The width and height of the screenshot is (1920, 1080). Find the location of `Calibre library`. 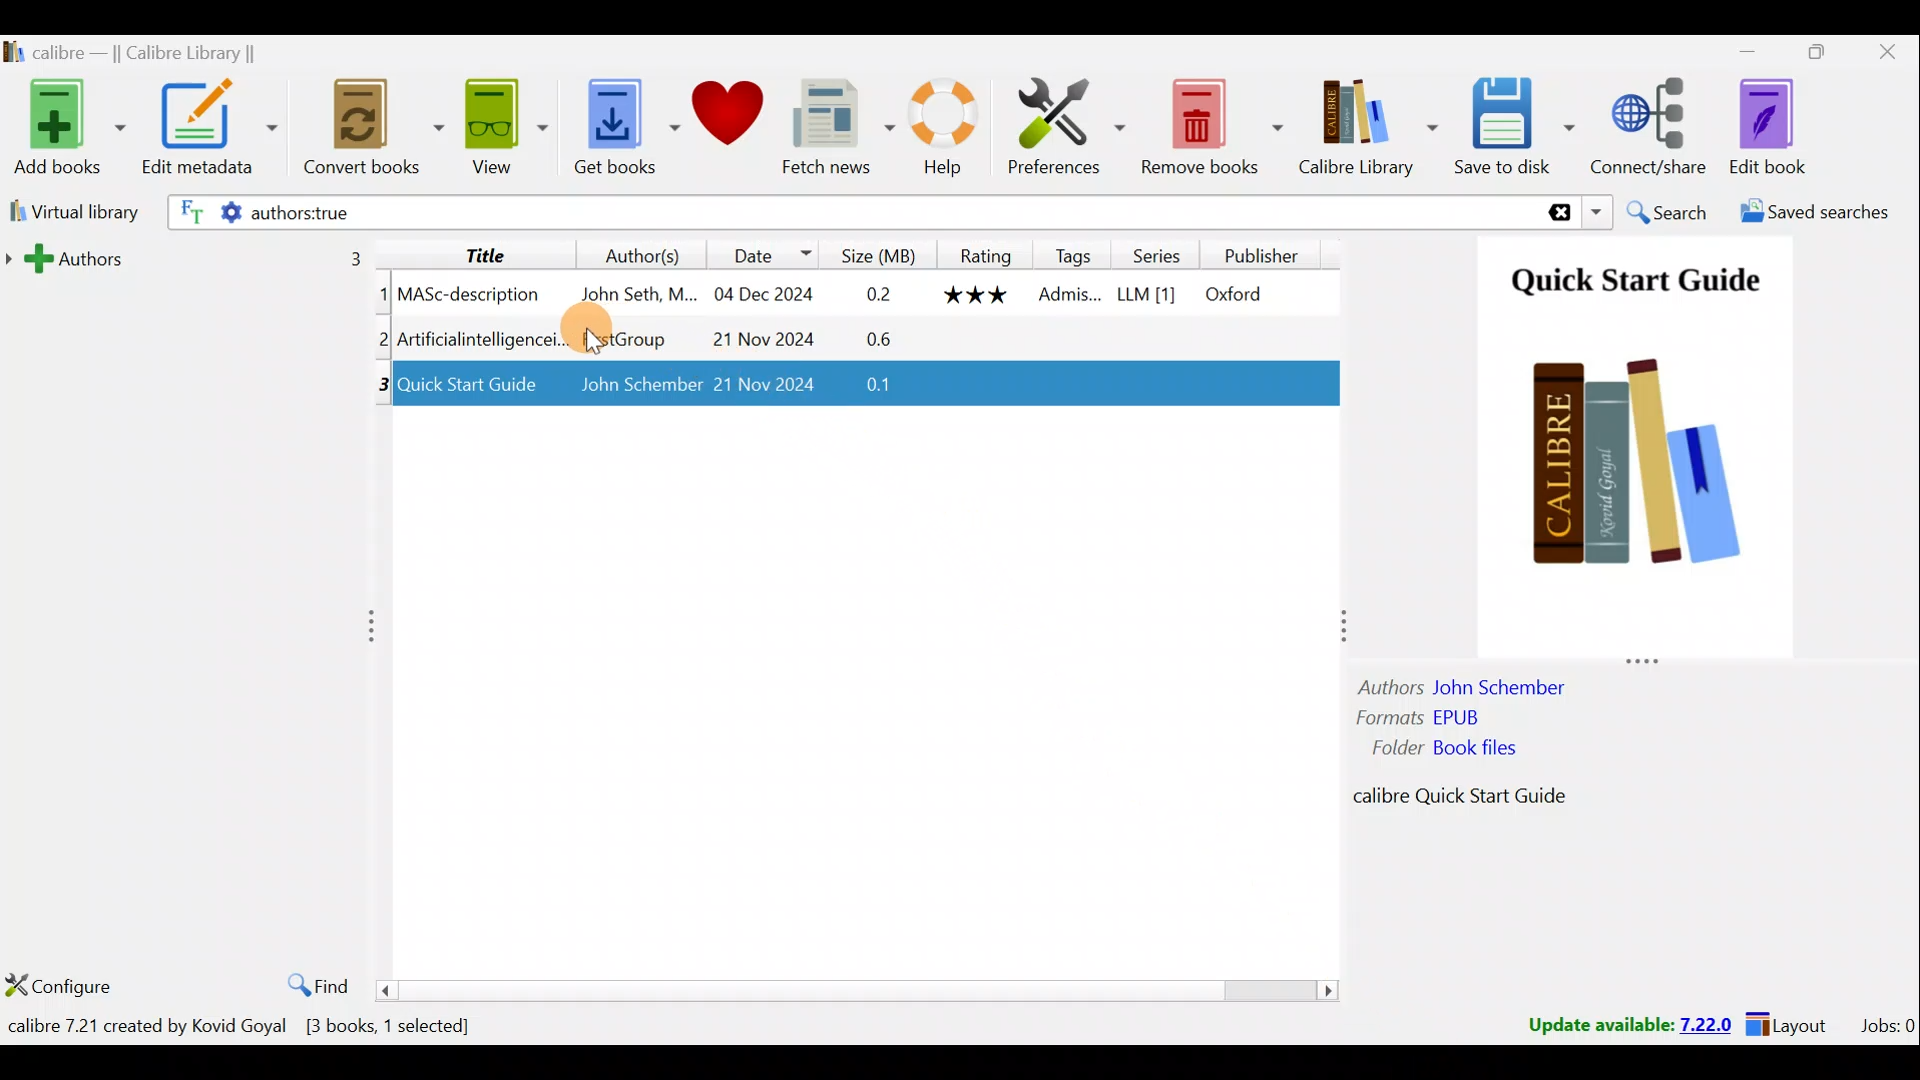

Calibre library is located at coordinates (1360, 127).